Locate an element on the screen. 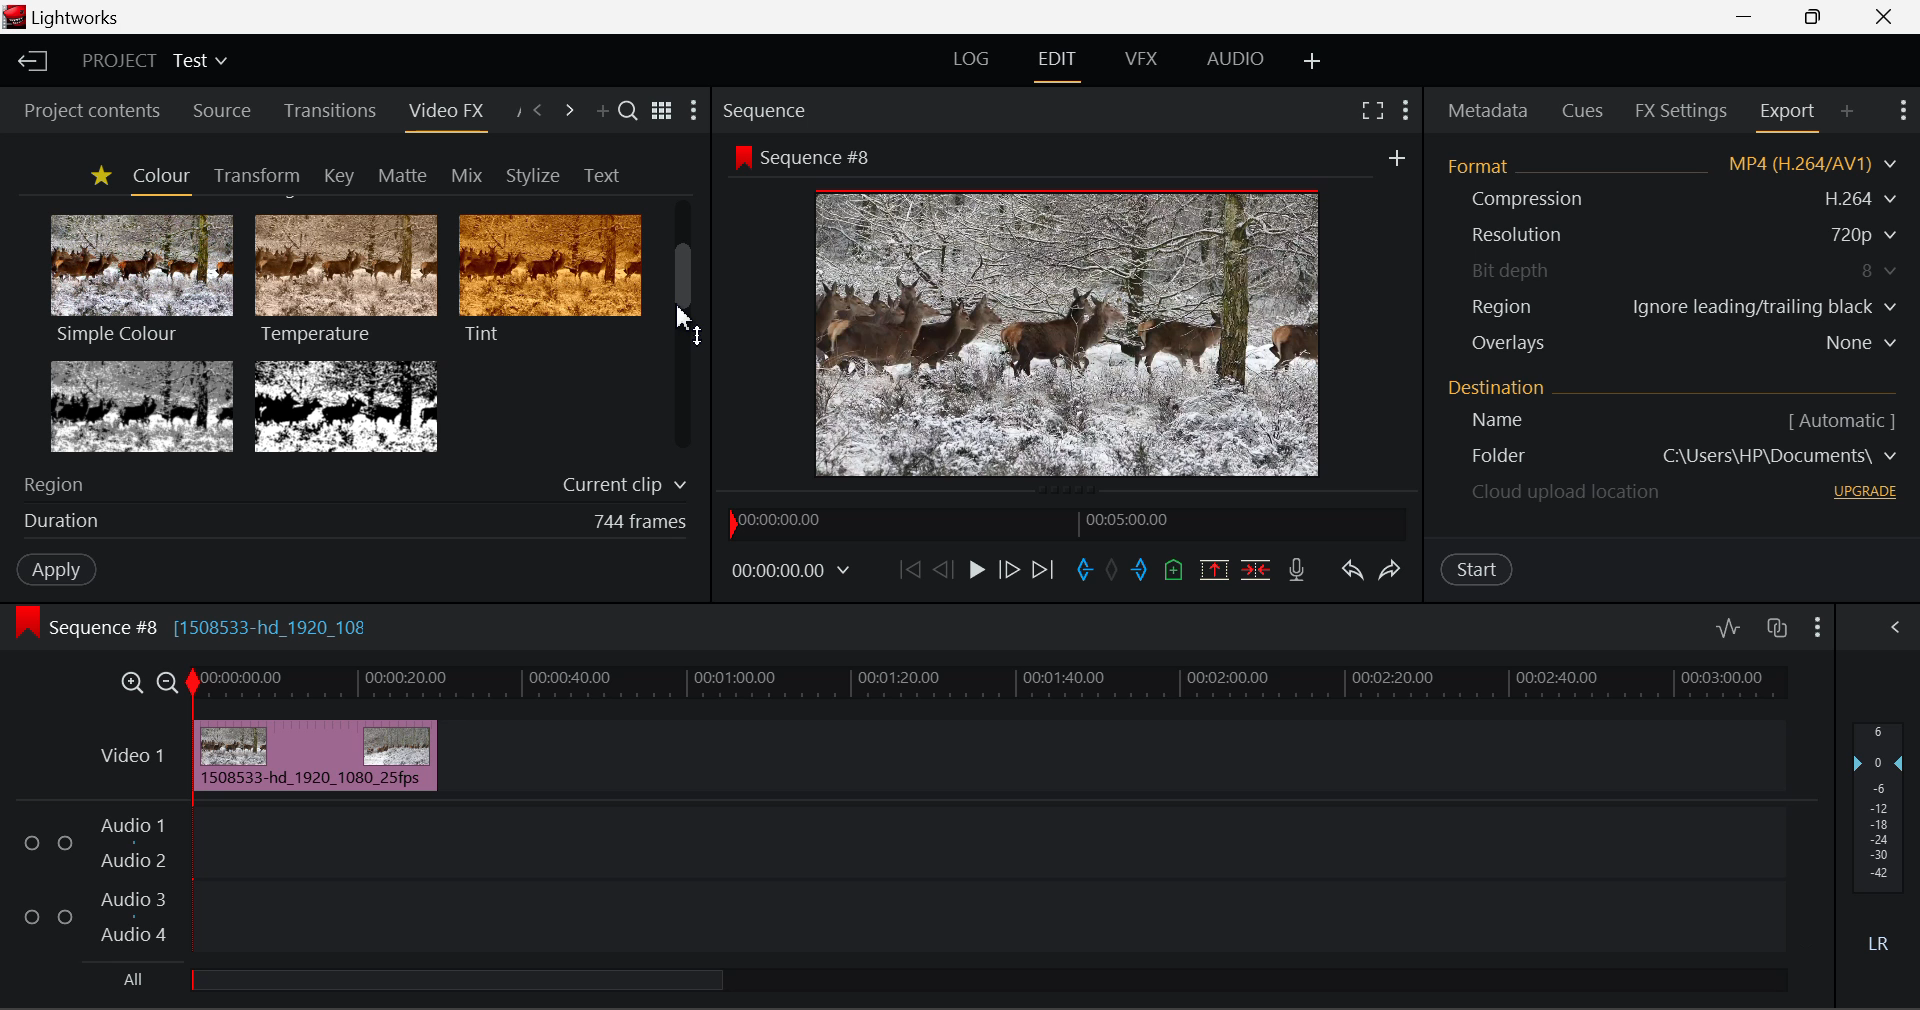  Redo is located at coordinates (1394, 570).